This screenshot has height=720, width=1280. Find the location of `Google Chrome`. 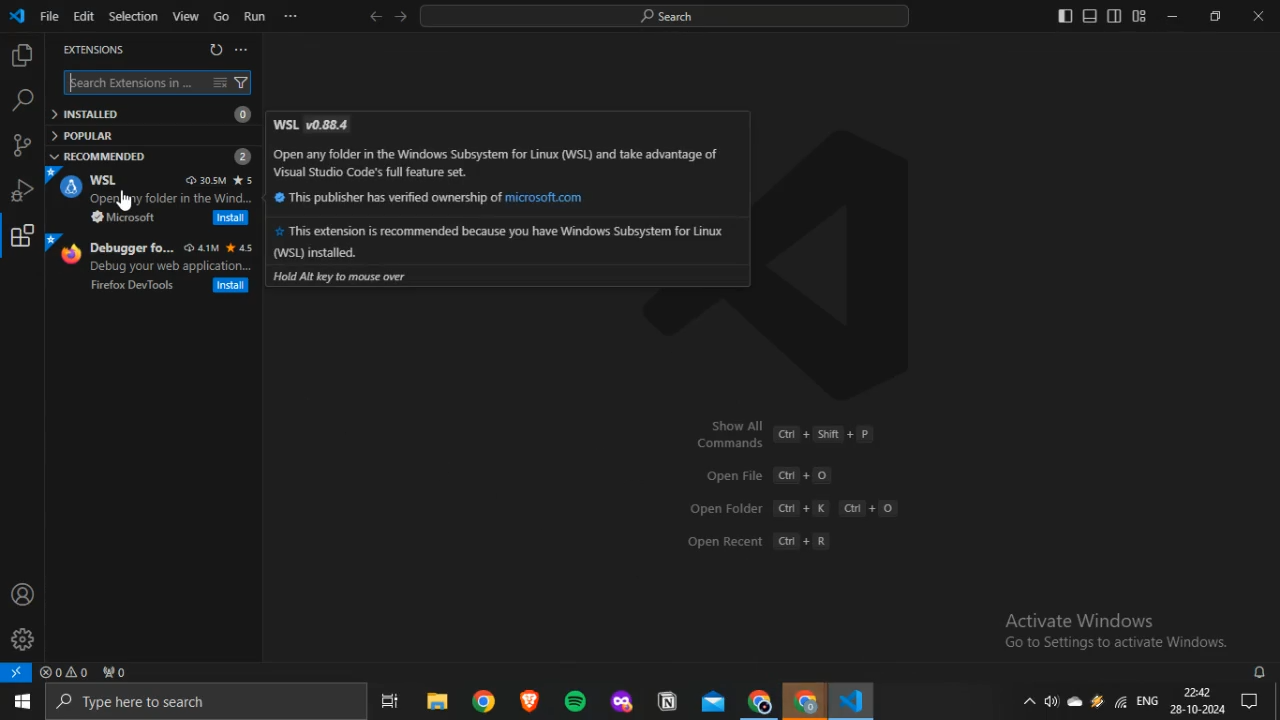

Google Chrome is located at coordinates (759, 701).